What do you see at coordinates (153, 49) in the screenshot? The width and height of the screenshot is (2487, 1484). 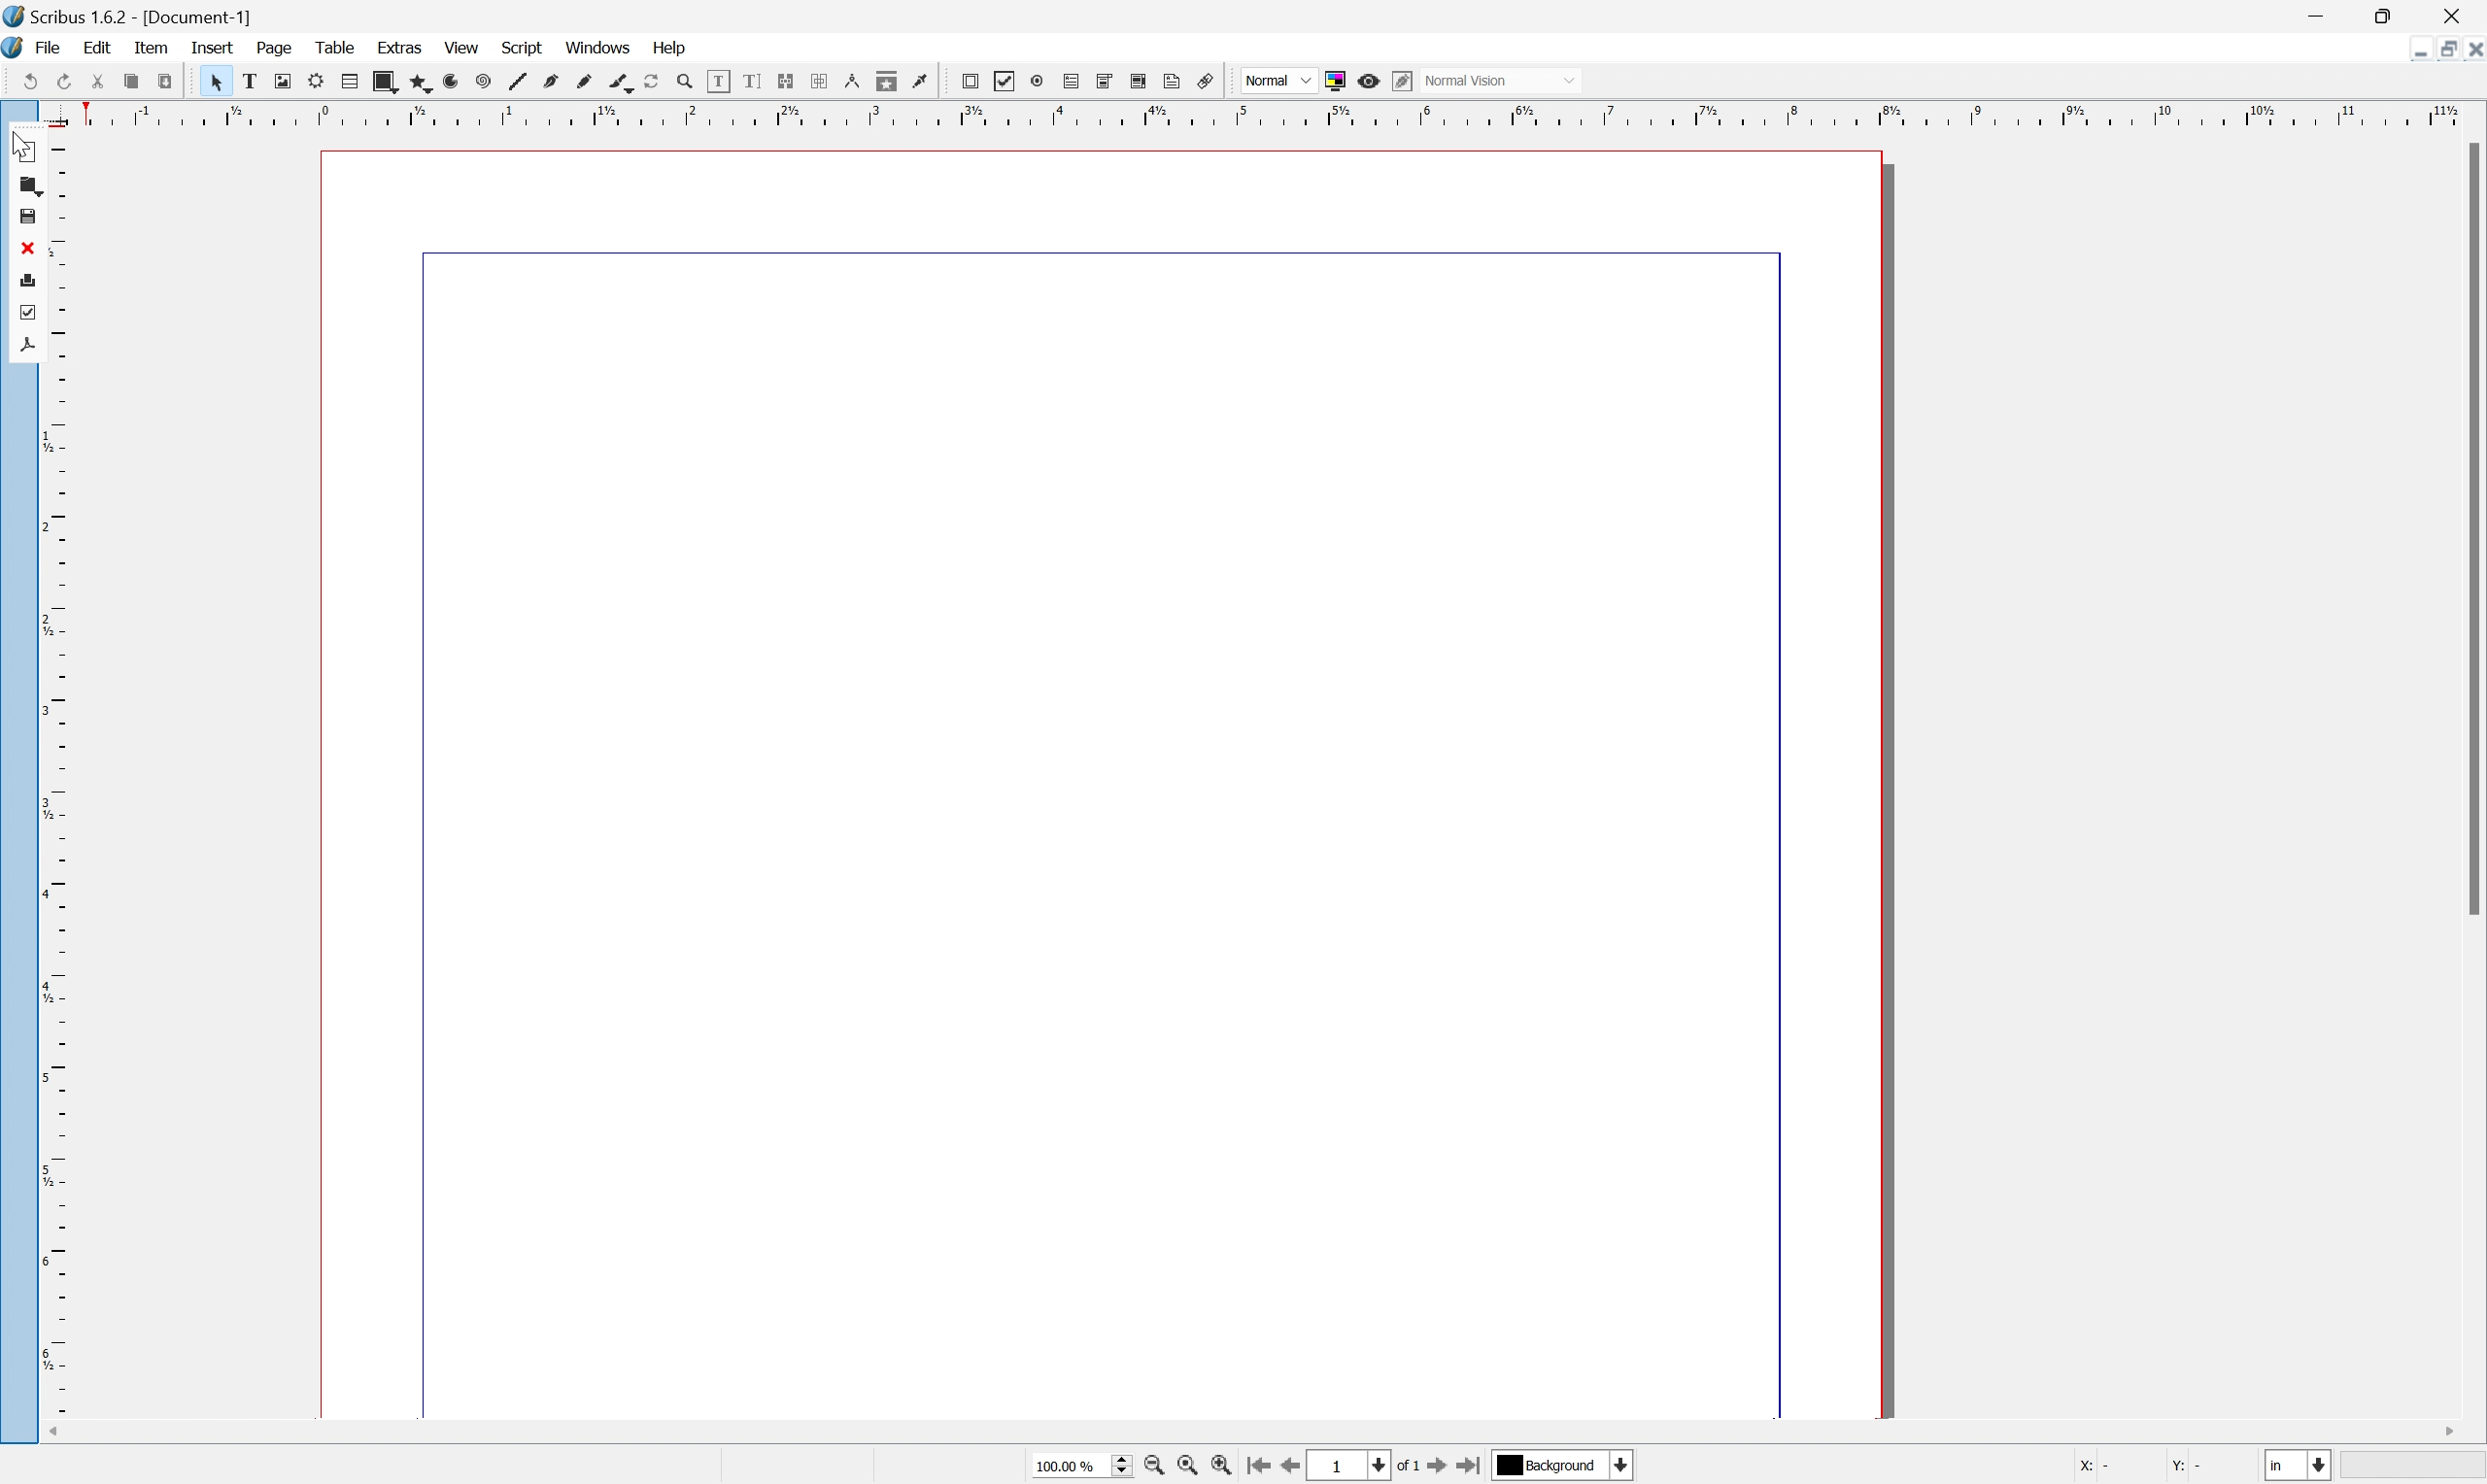 I see `item` at bounding box center [153, 49].